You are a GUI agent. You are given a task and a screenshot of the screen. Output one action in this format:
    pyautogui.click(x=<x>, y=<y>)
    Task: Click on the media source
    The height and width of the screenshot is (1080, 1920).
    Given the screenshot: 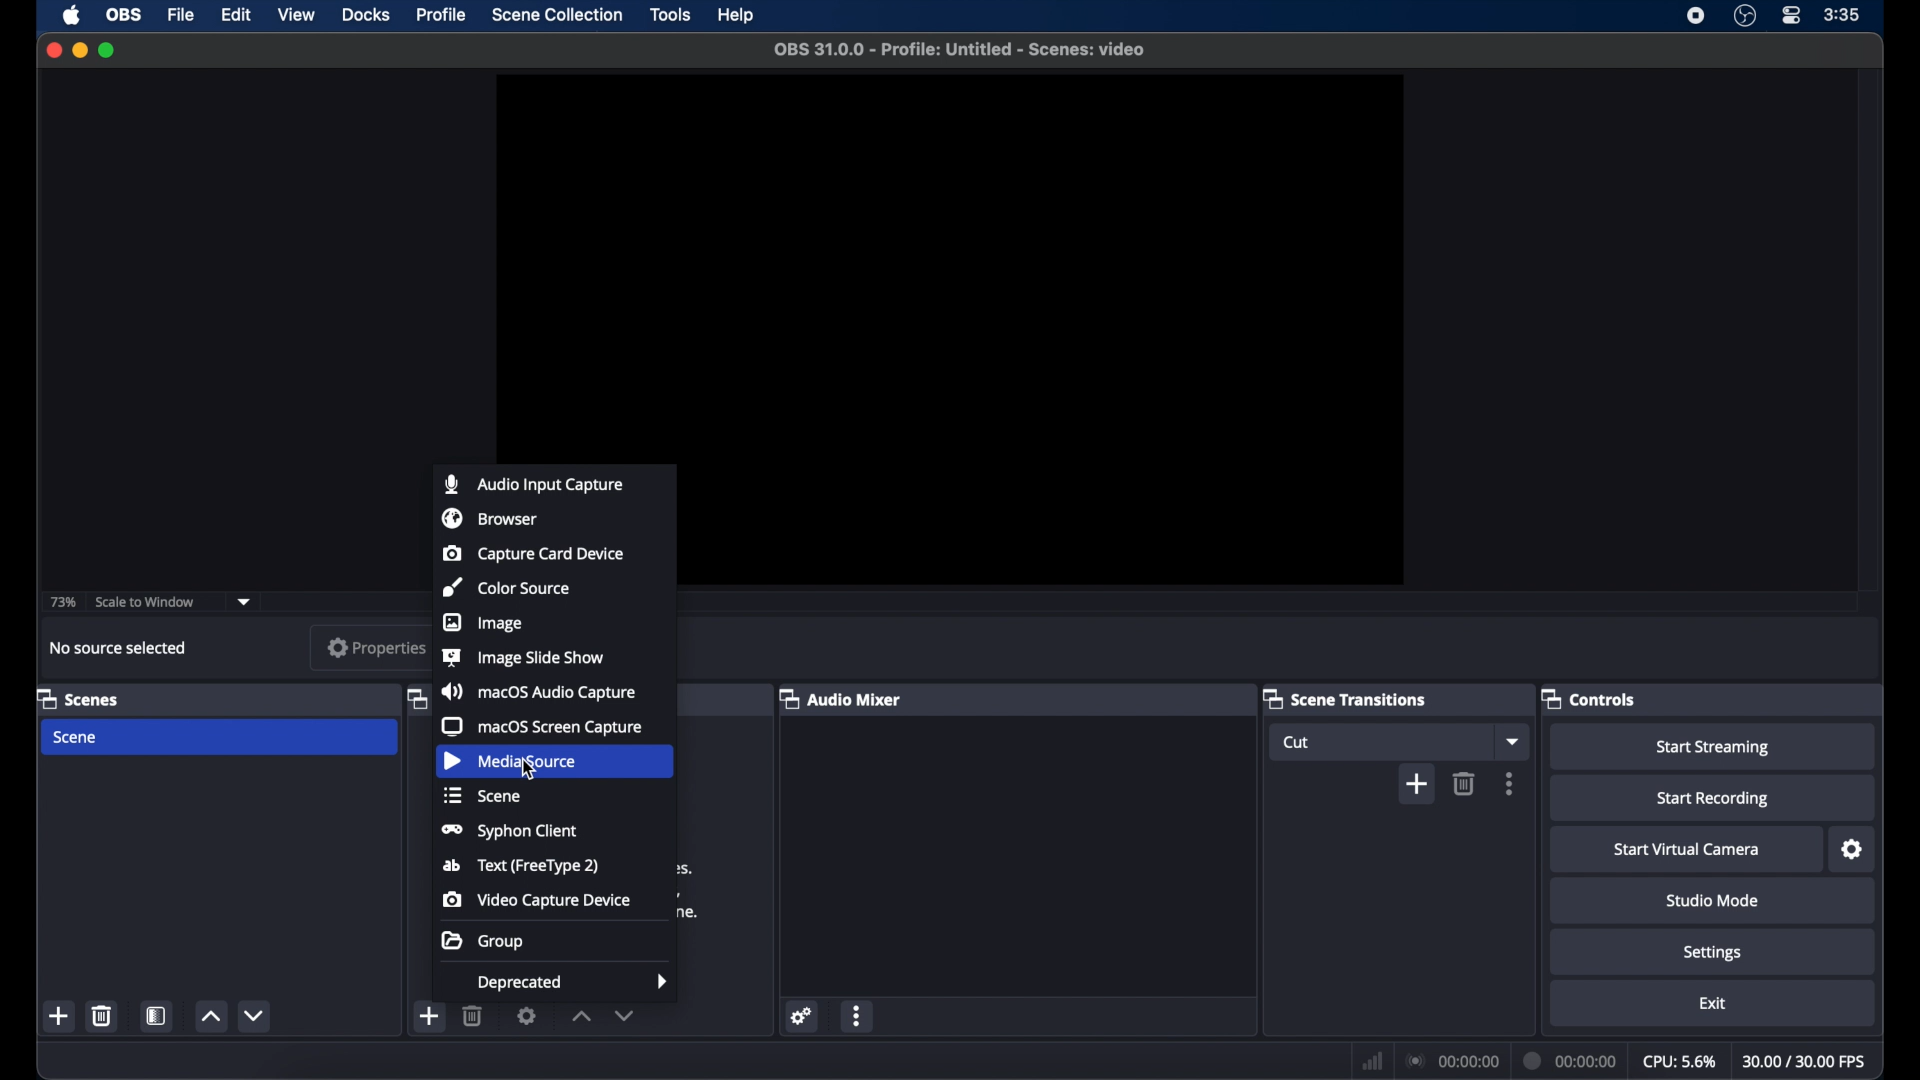 What is the action you would take?
    pyautogui.click(x=510, y=762)
    